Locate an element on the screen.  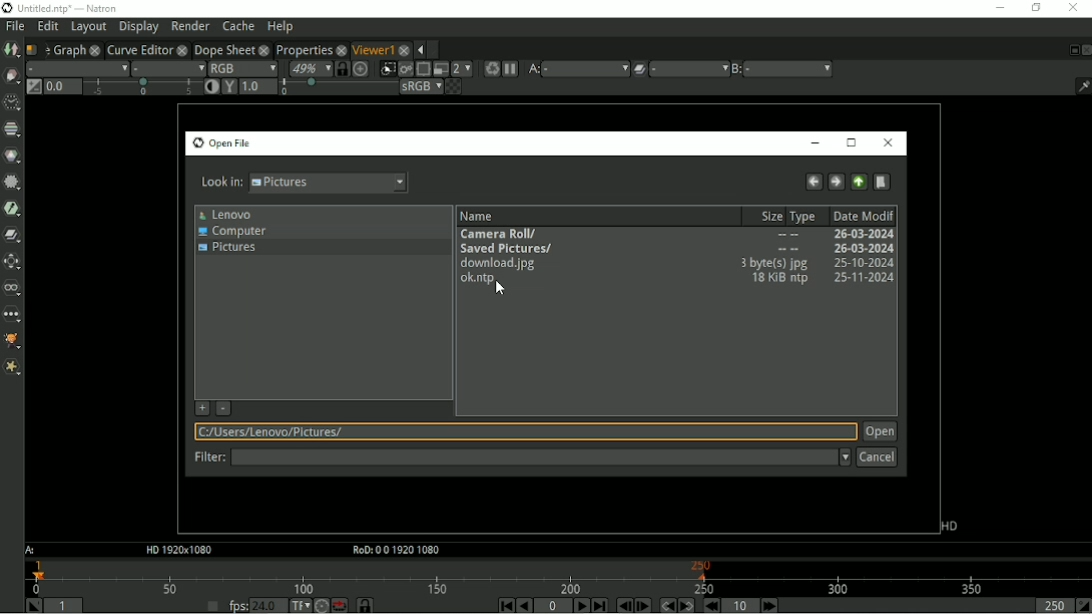
Last frame is located at coordinates (599, 605).